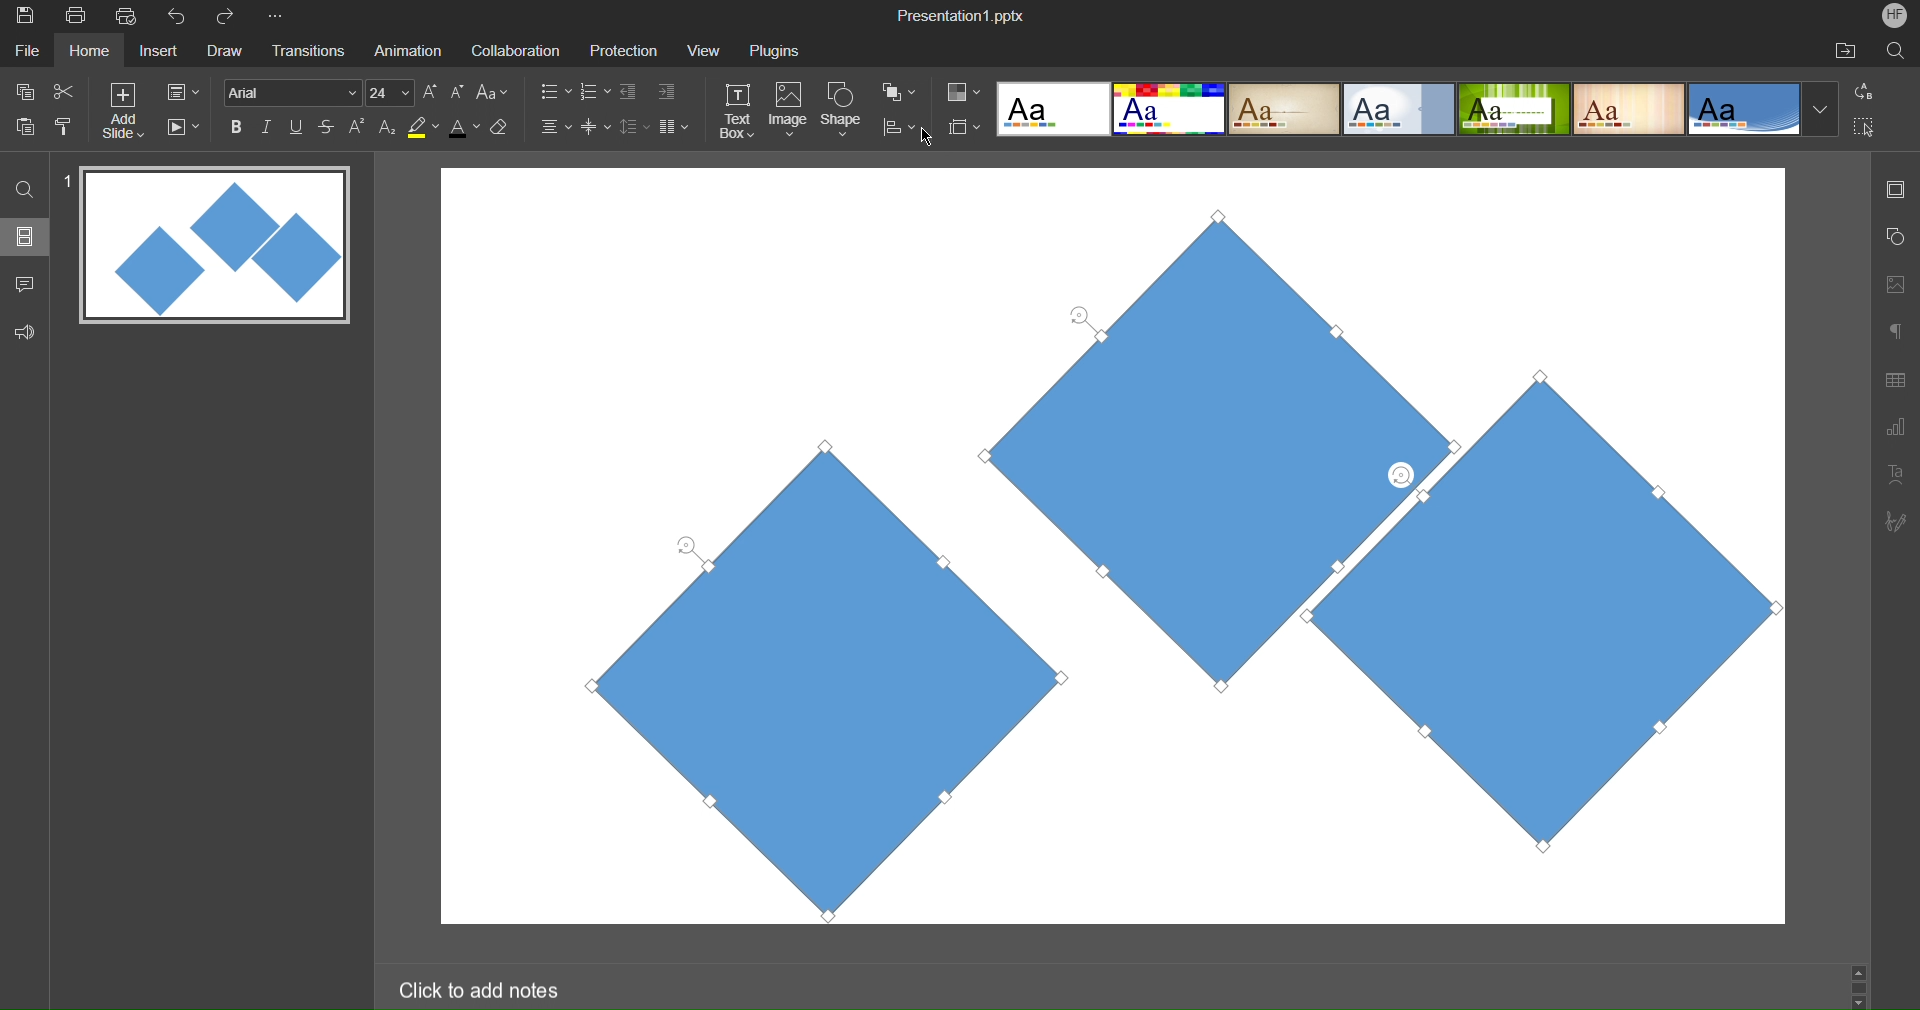  I want to click on Italic, so click(266, 127).